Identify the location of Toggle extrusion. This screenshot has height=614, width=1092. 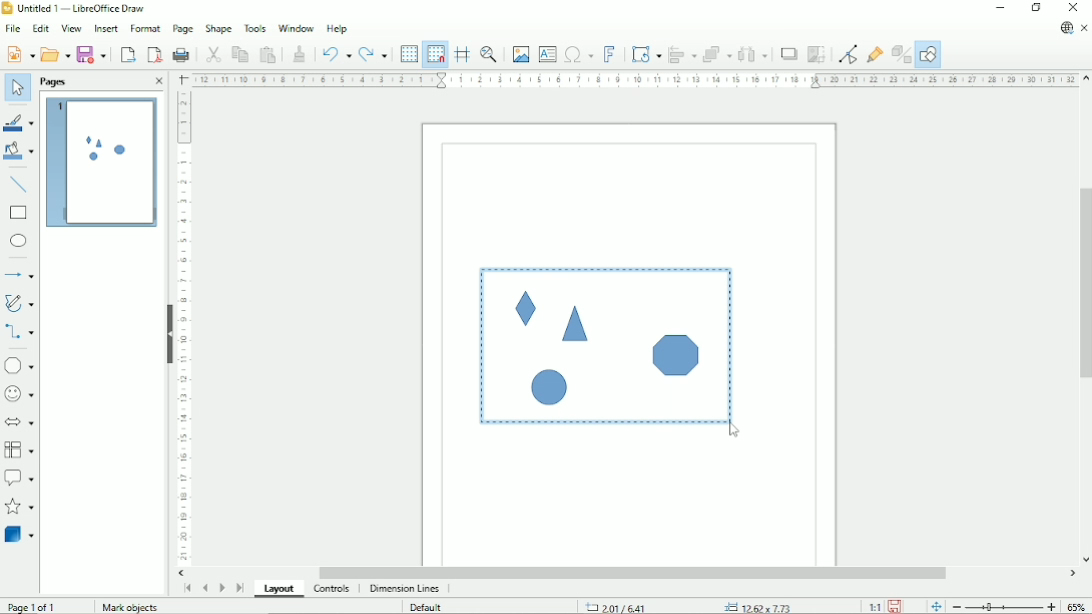
(902, 53).